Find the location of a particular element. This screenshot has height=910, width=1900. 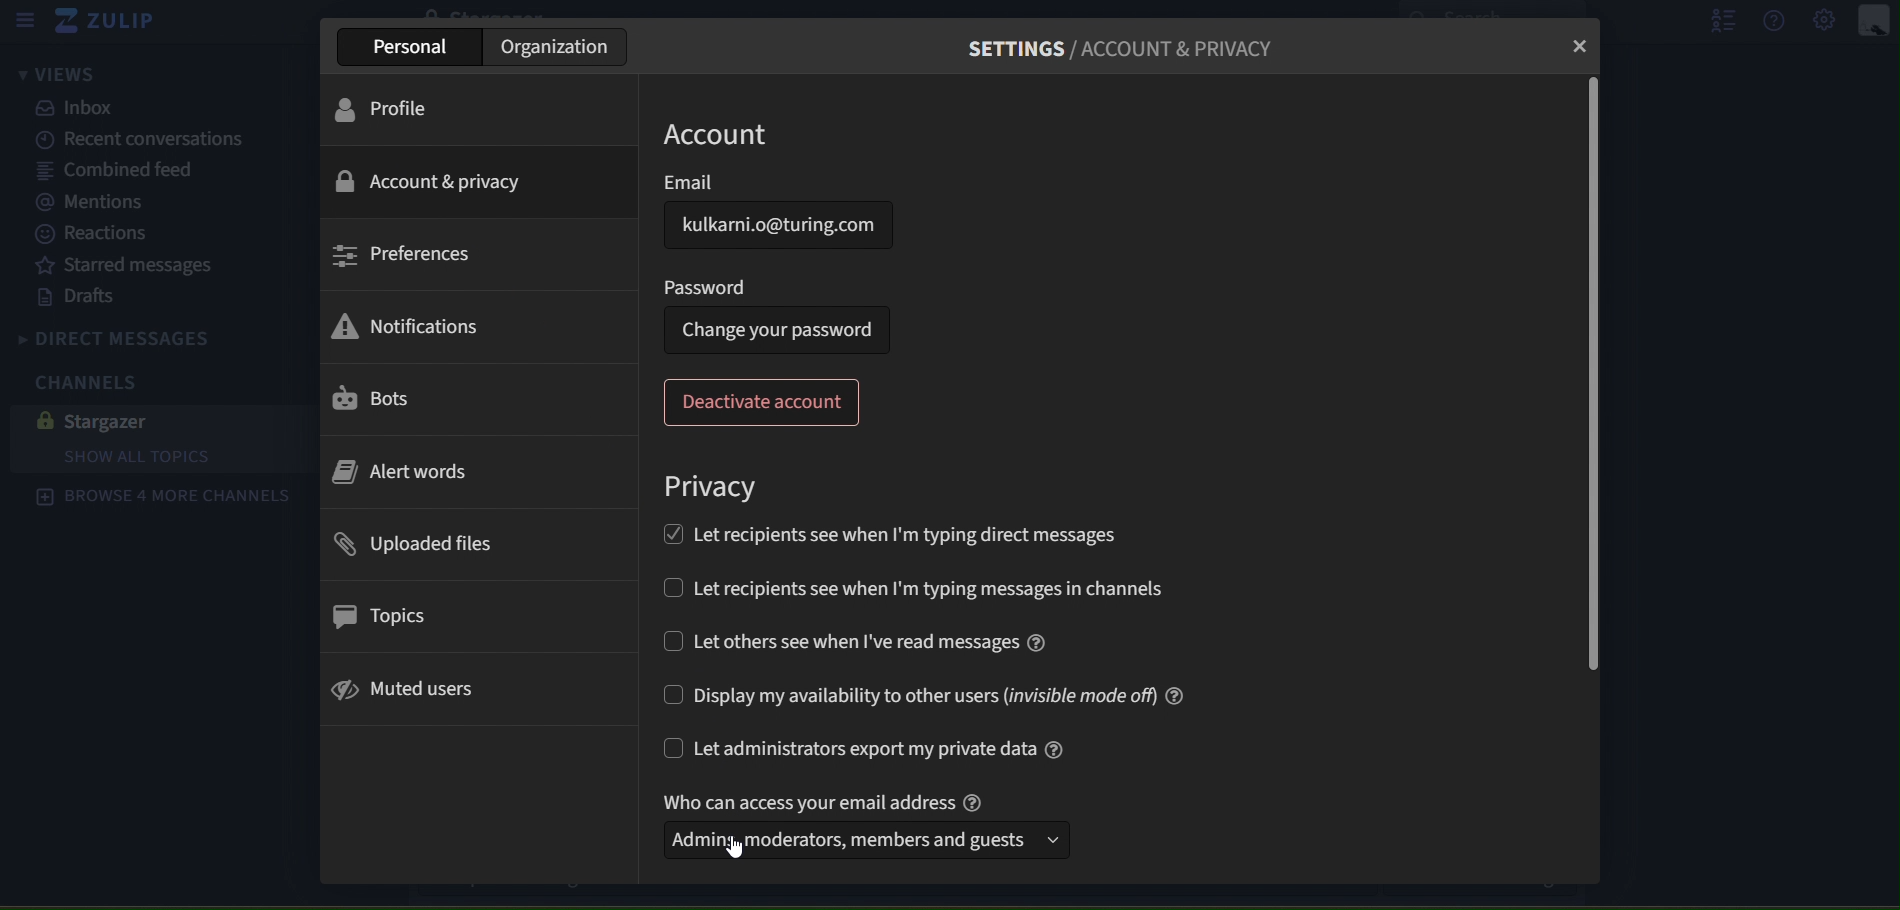

email is located at coordinates (751, 180).